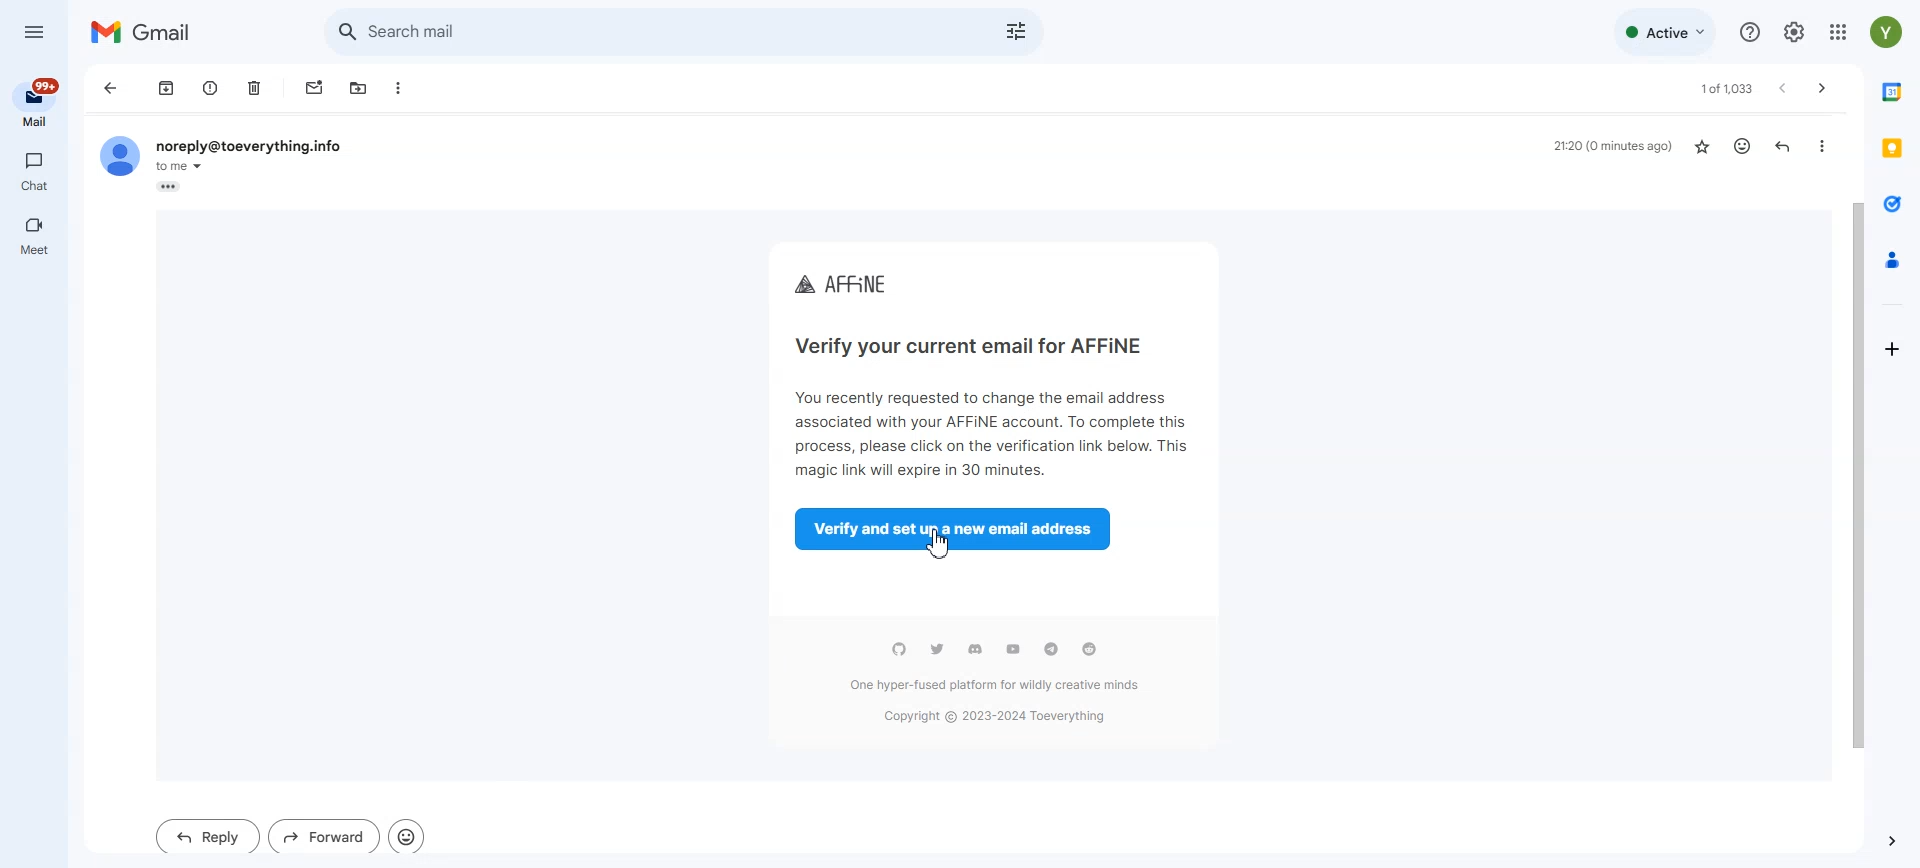 The height and width of the screenshot is (868, 1920). I want to click on Discord, so click(975, 649).